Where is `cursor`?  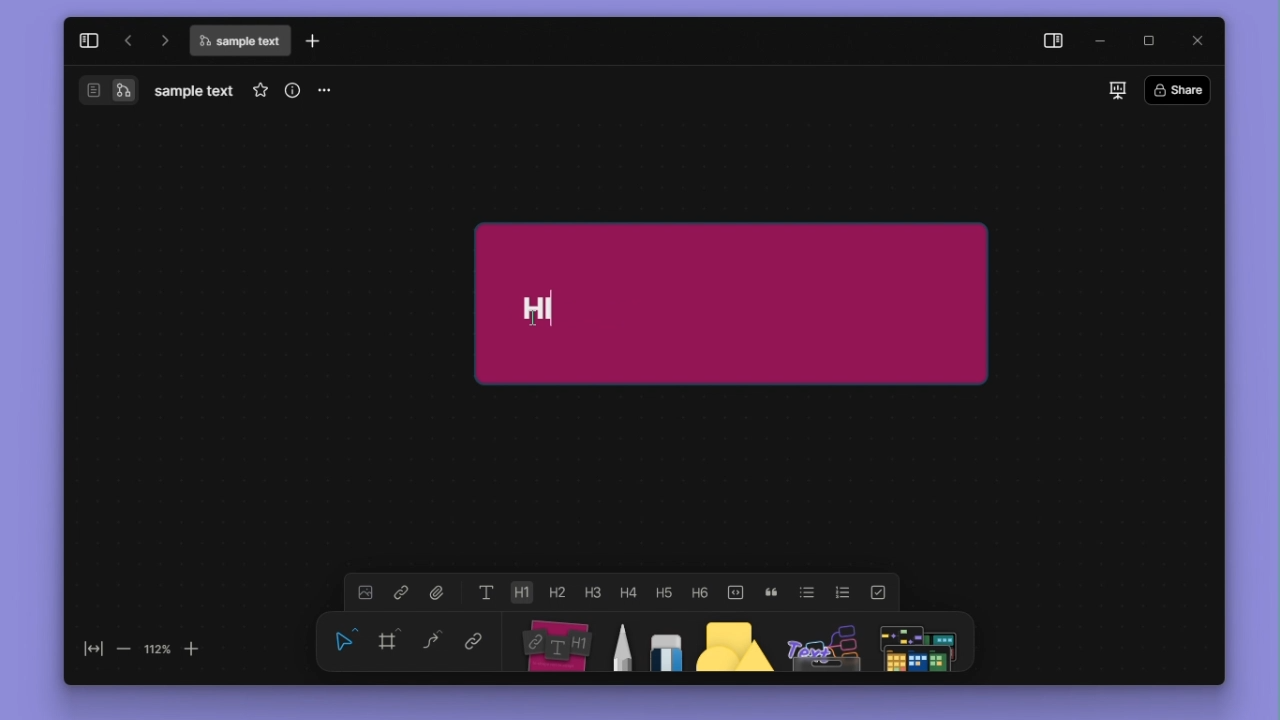 cursor is located at coordinates (533, 318).